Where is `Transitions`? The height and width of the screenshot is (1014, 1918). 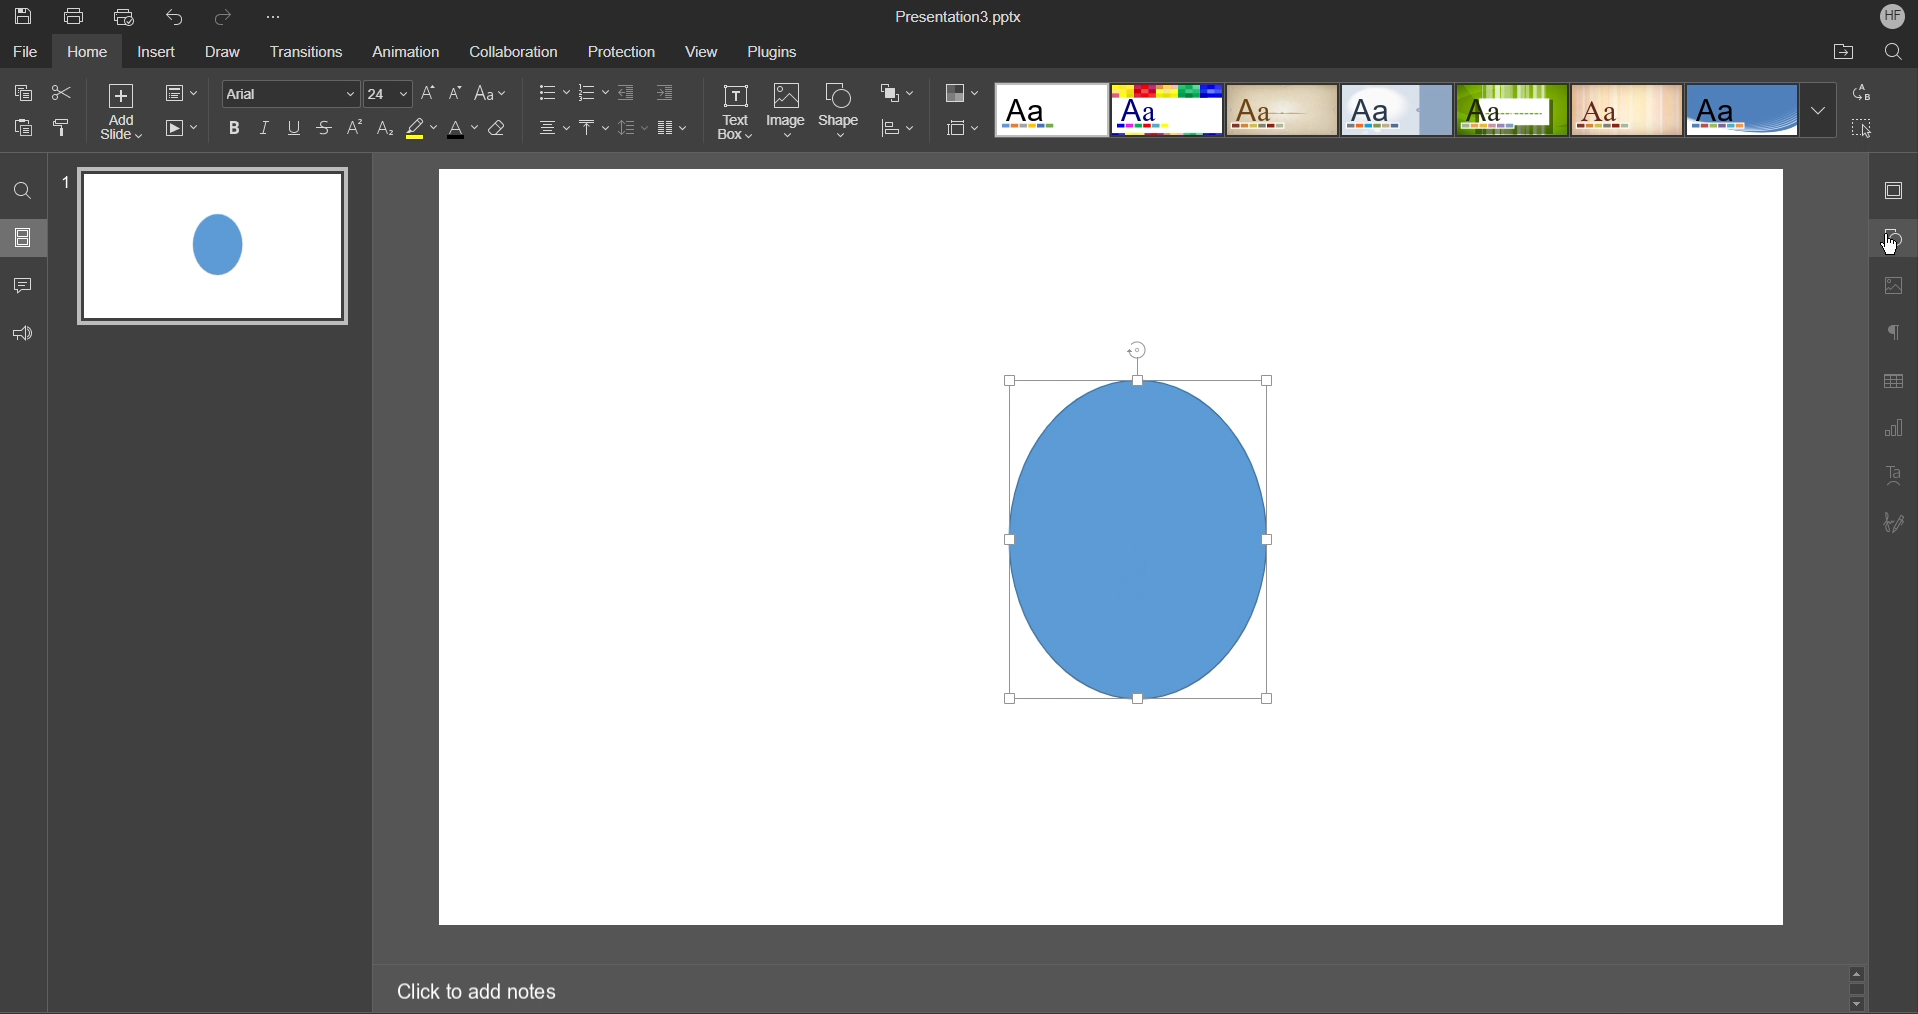 Transitions is located at coordinates (303, 53).